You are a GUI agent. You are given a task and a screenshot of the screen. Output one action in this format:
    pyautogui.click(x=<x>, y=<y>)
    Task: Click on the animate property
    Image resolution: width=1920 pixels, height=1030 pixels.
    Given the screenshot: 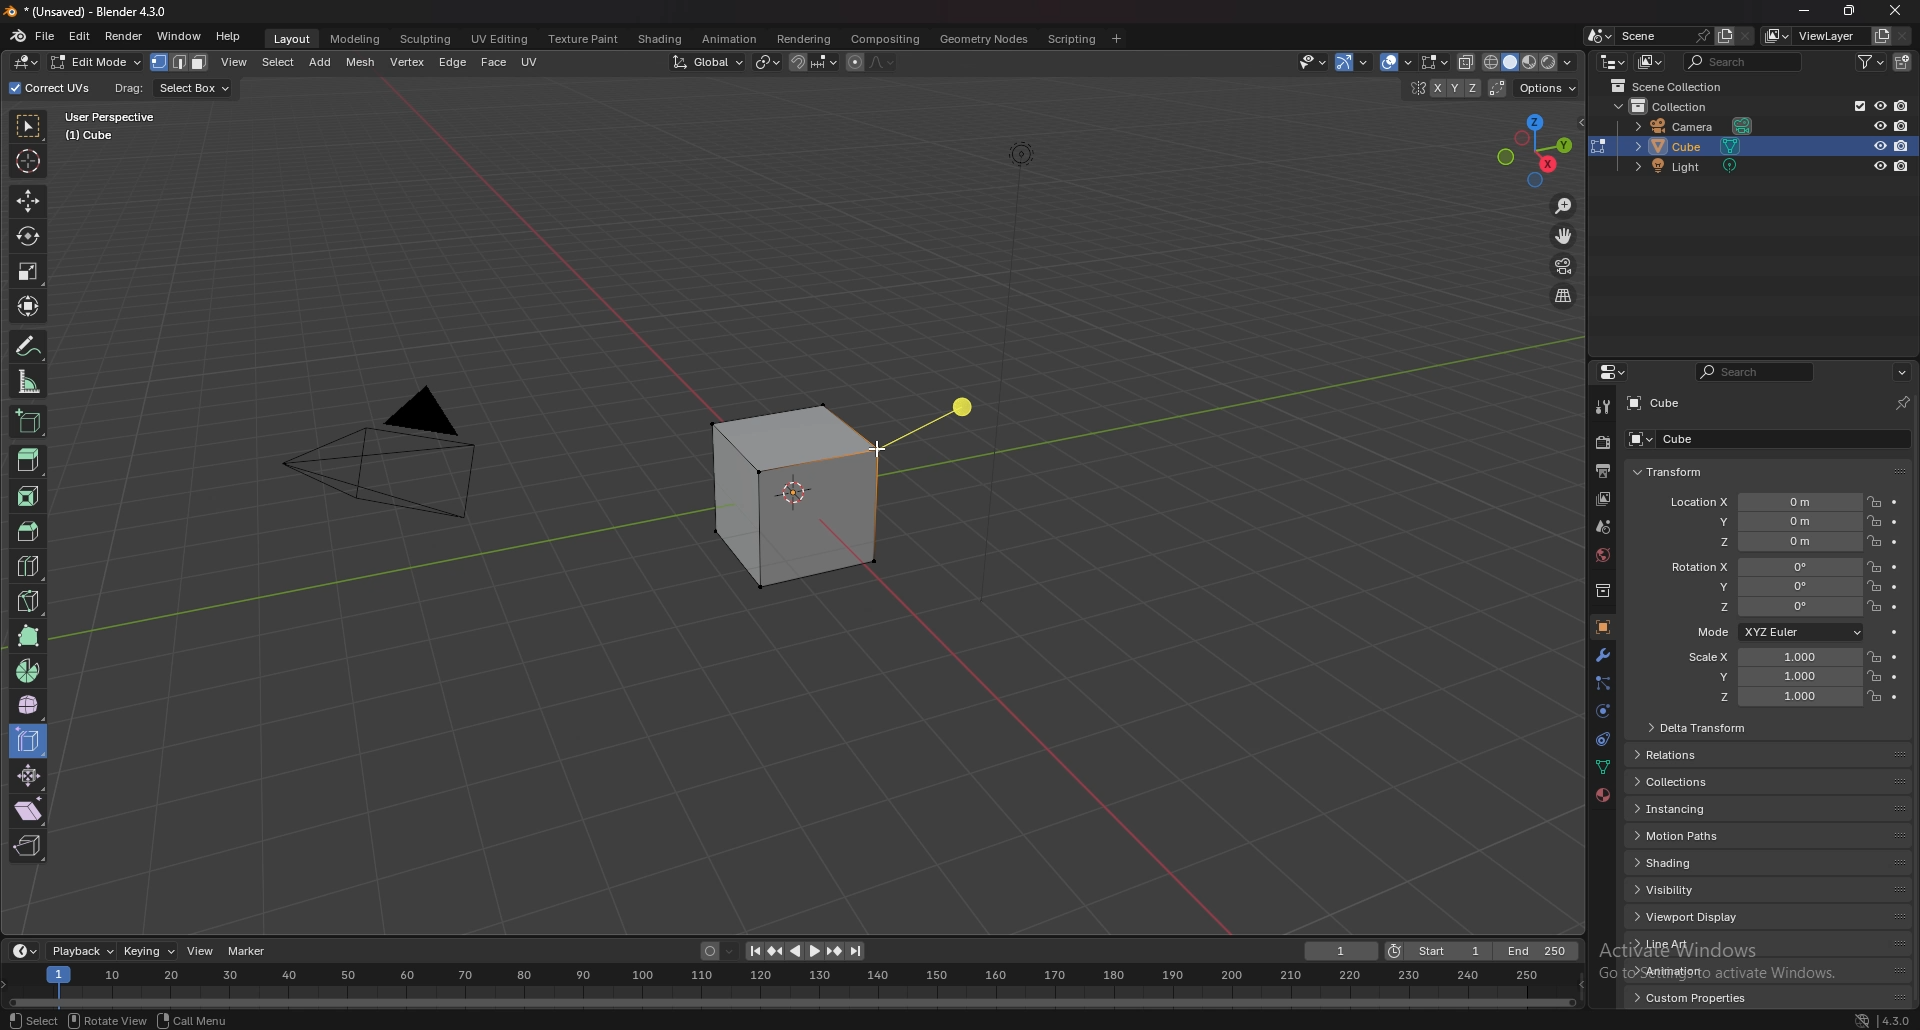 What is the action you would take?
    pyautogui.click(x=1894, y=697)
    